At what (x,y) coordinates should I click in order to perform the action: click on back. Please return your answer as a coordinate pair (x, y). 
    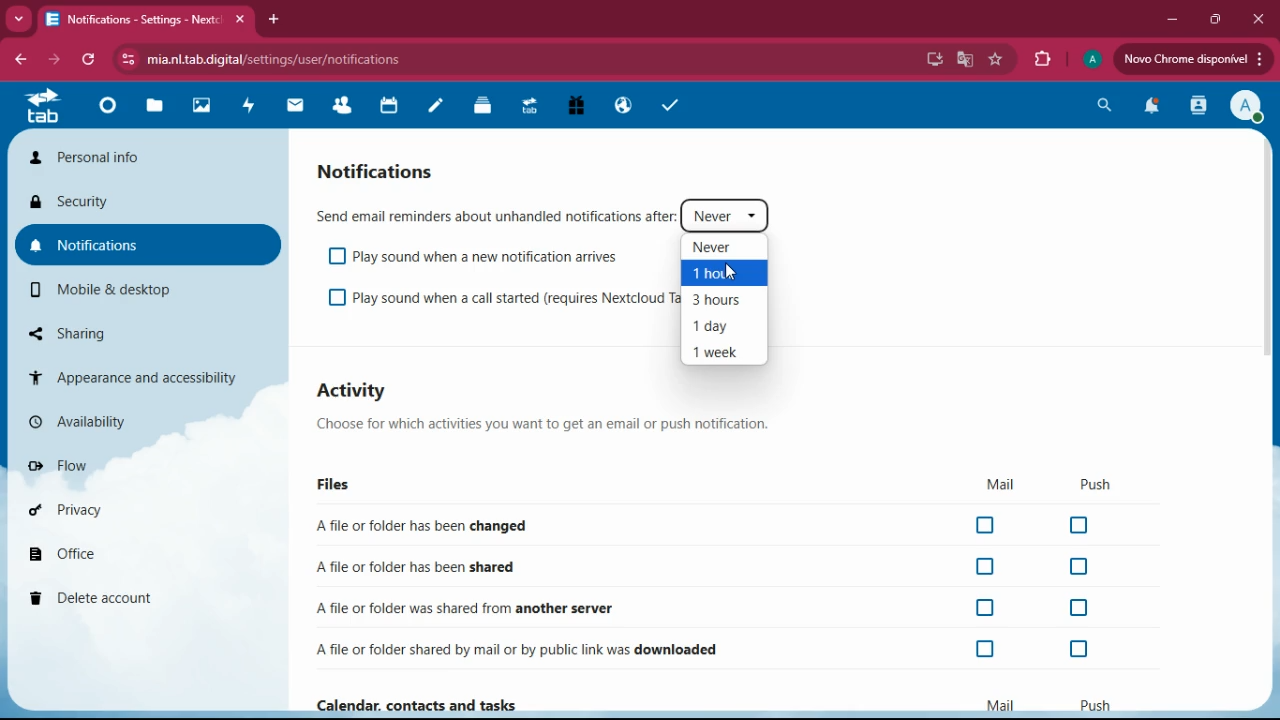
    Looking at the image, I should click on (18, 60).